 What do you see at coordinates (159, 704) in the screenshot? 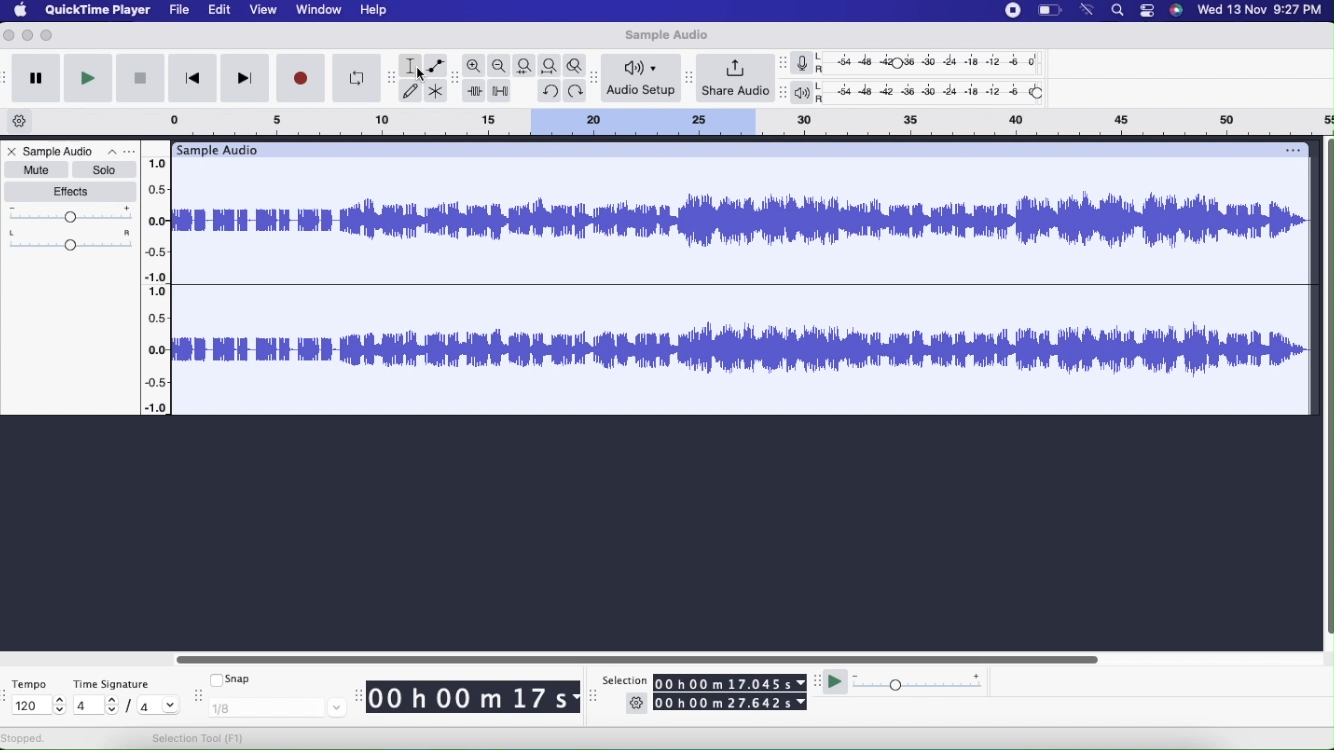
I see `4` at bounding box center [159, 704].